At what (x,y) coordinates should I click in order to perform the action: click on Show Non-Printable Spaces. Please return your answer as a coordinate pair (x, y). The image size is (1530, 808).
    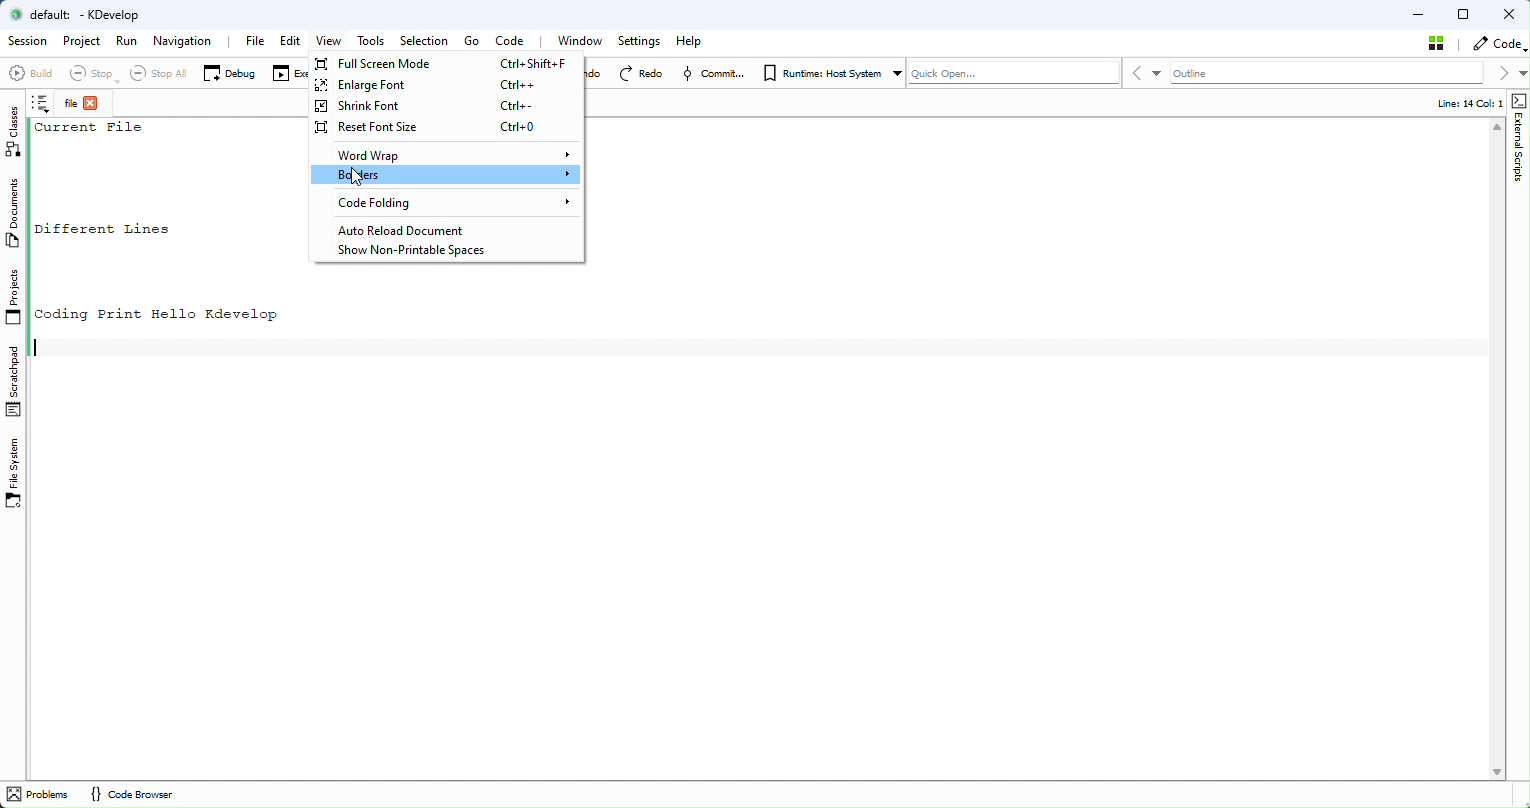
    Looking at the image, I should click on (418, 251).